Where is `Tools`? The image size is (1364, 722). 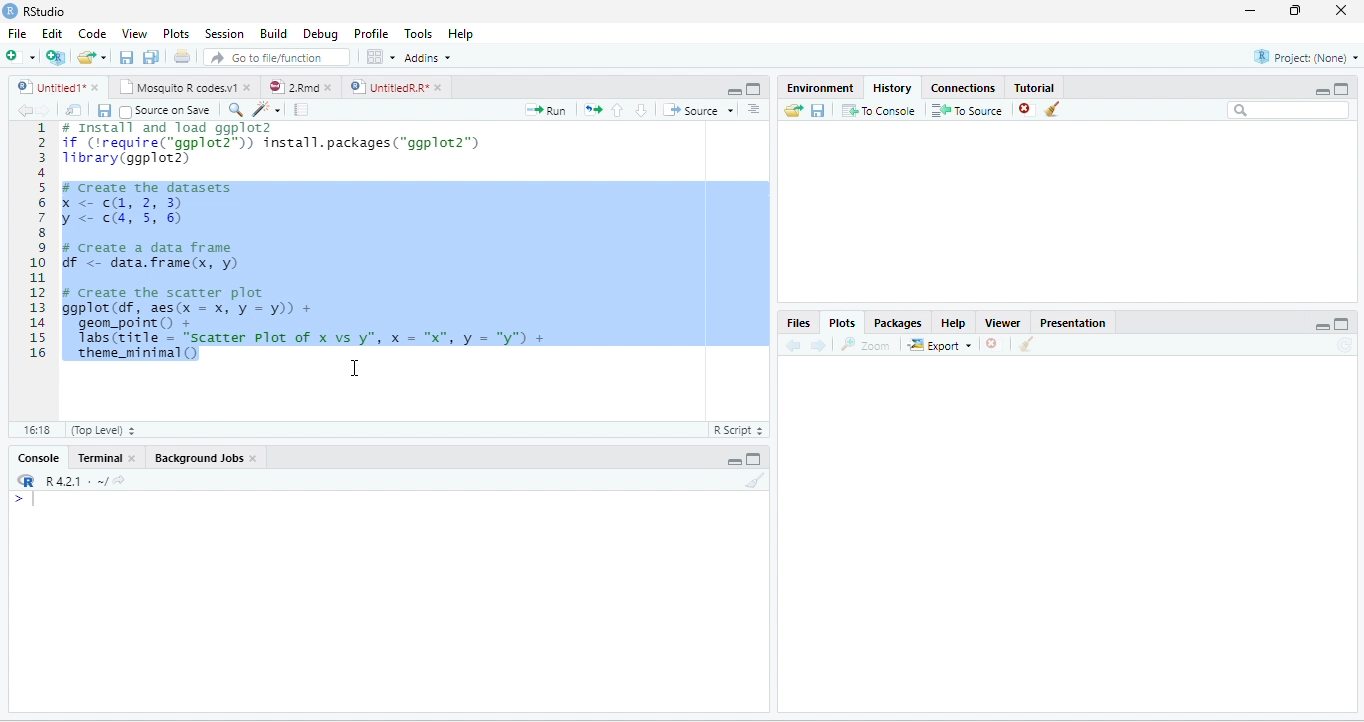
Tools is located at coordinates (419, 33).